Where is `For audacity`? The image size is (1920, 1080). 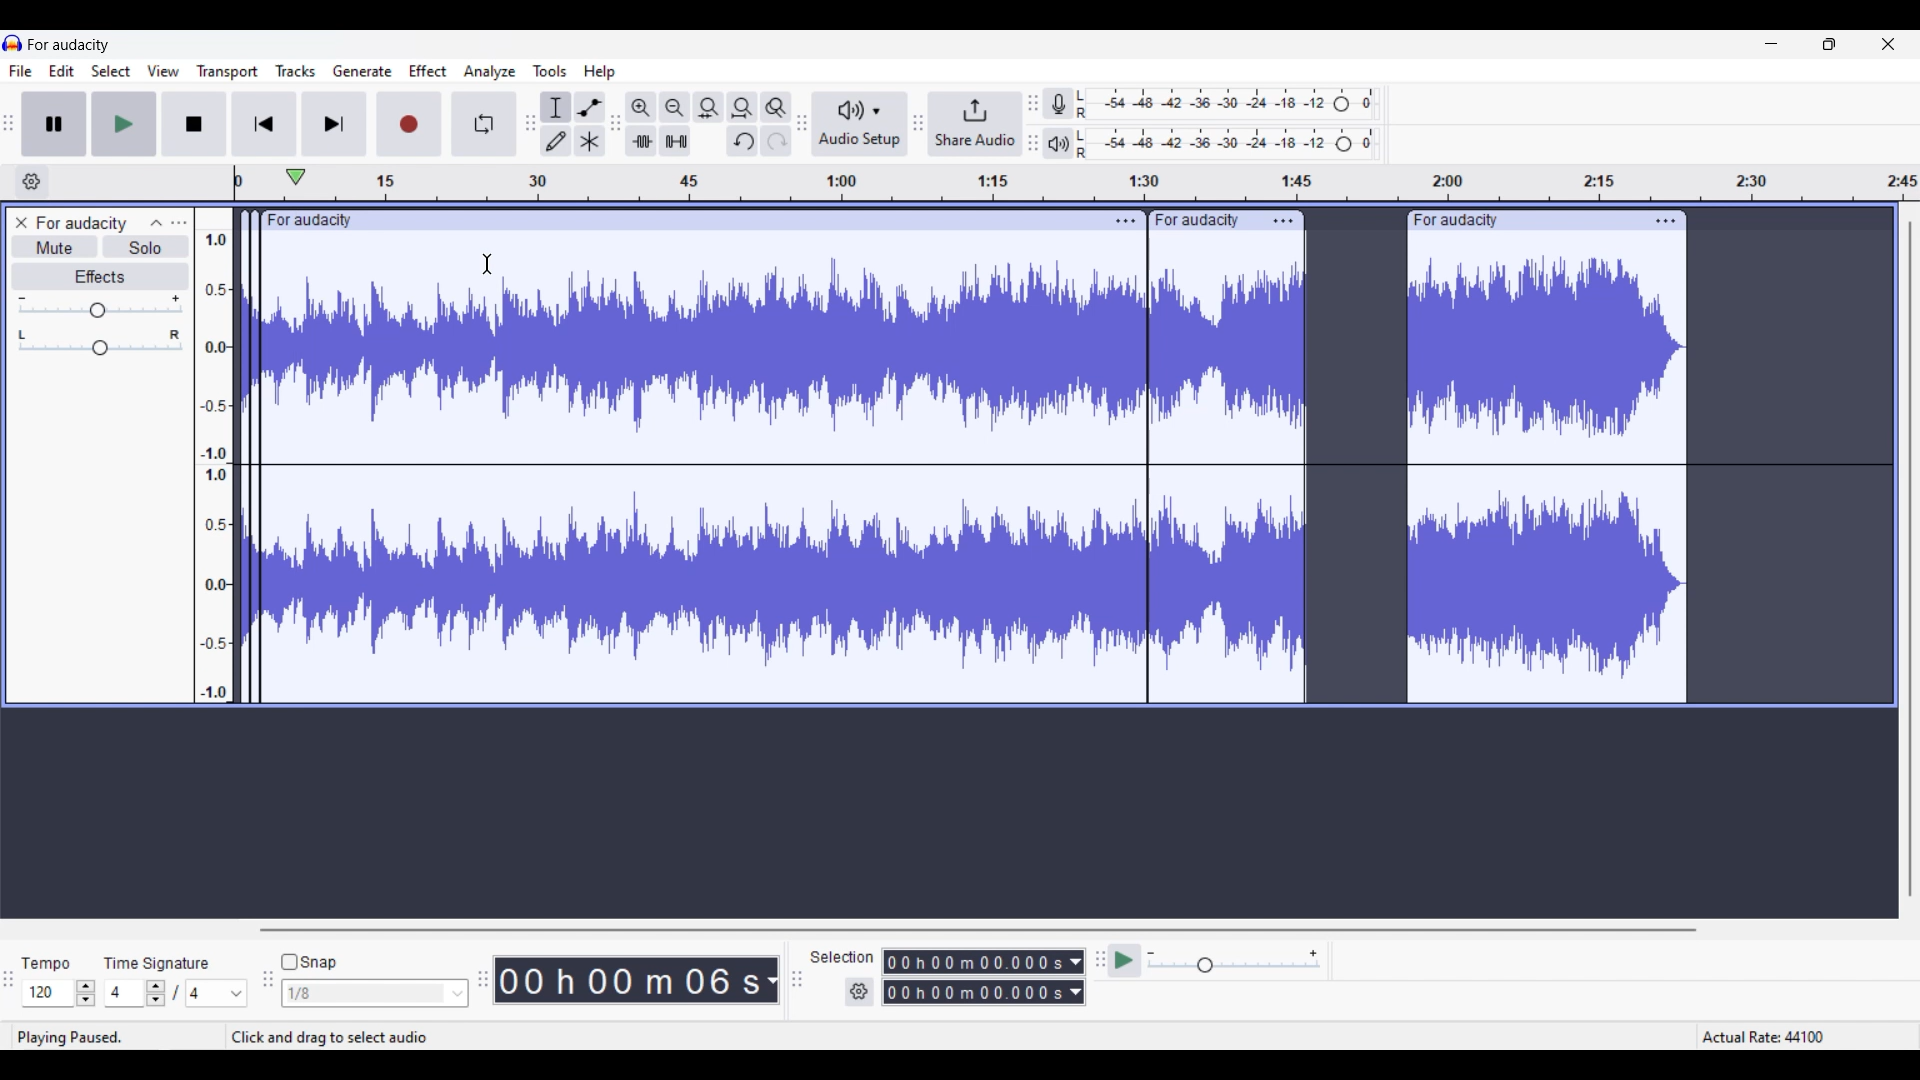
For audacity is located at coordinates (69, 44).